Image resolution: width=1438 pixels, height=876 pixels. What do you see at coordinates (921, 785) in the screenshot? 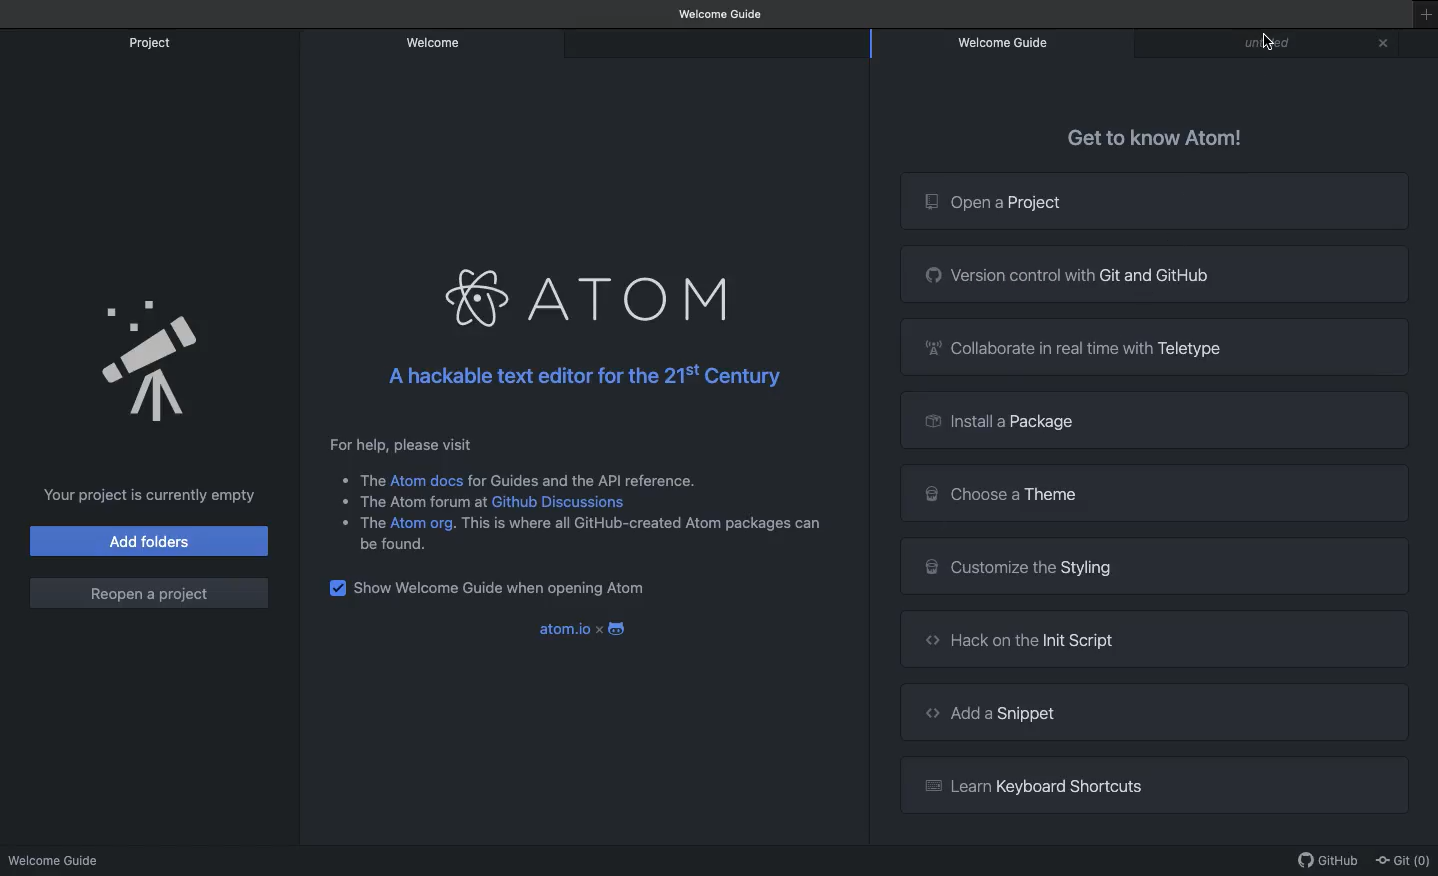
I see `logo` at bounding box center [921, 785].